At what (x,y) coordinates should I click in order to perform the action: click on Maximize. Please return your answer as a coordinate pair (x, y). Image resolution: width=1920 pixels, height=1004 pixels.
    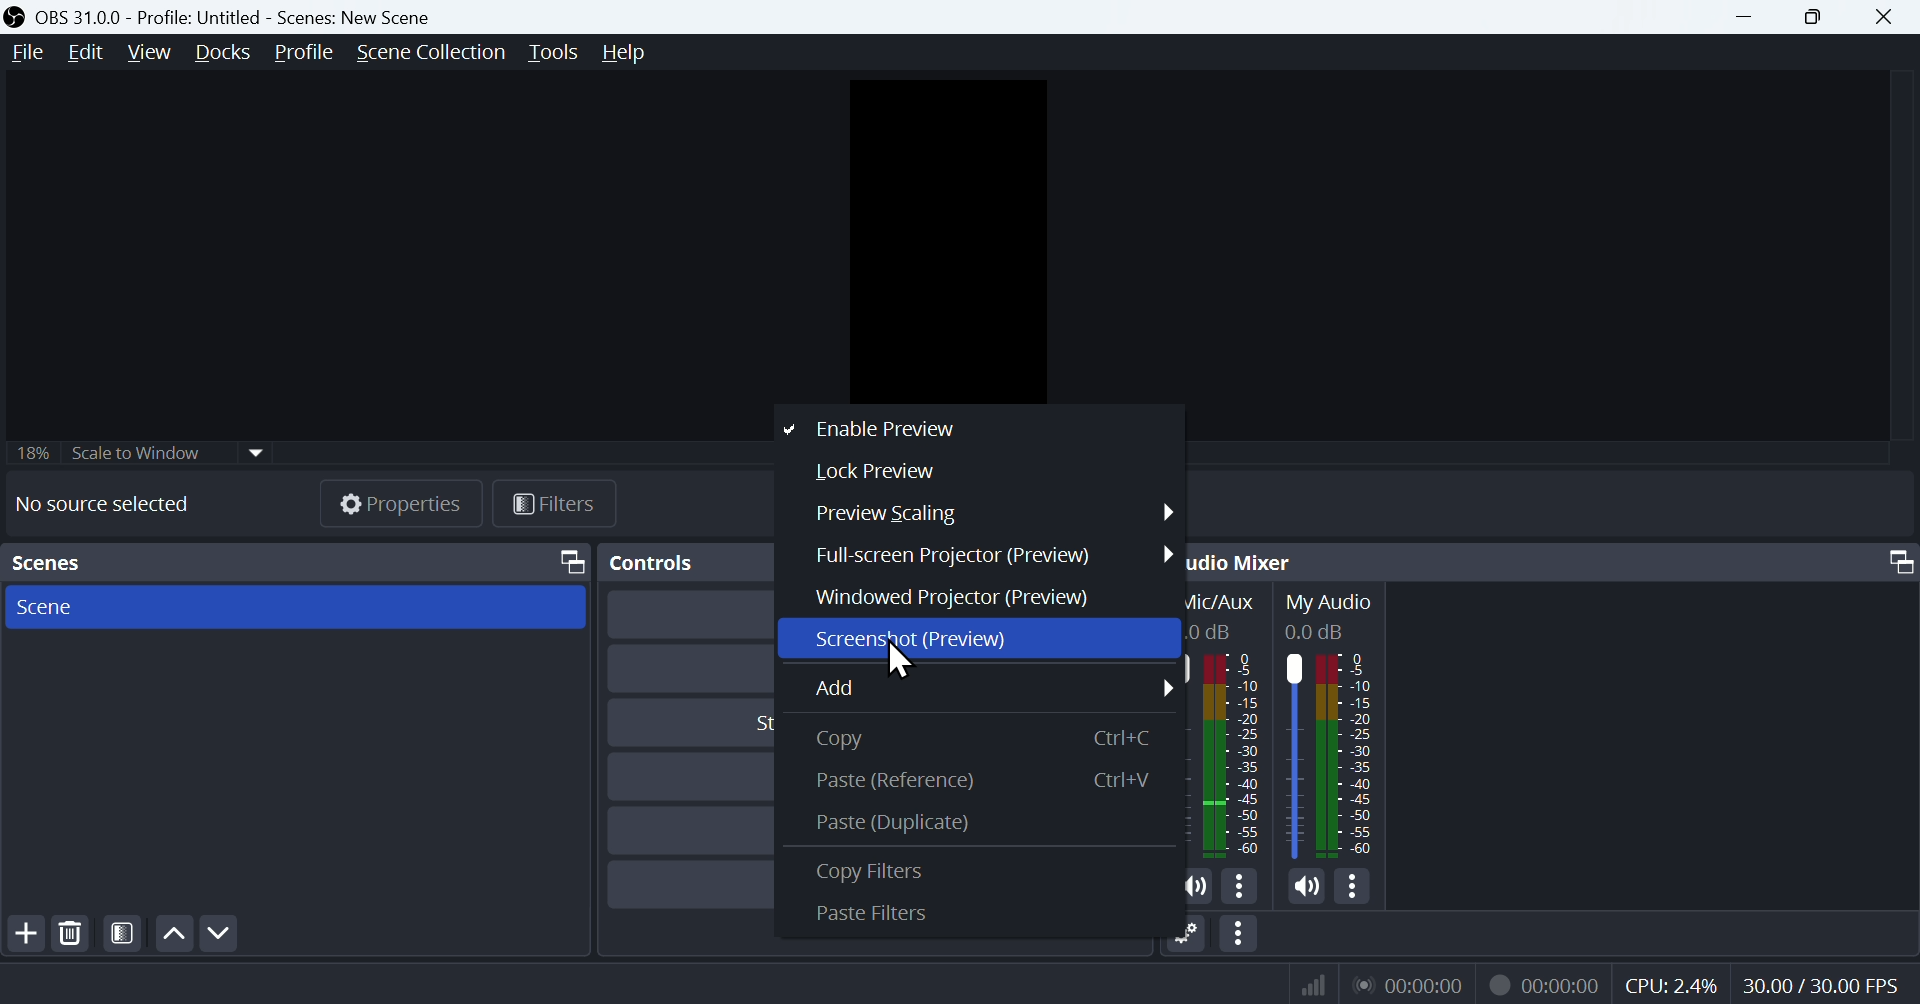
    Looking at the image, I should click on (1815, 18).